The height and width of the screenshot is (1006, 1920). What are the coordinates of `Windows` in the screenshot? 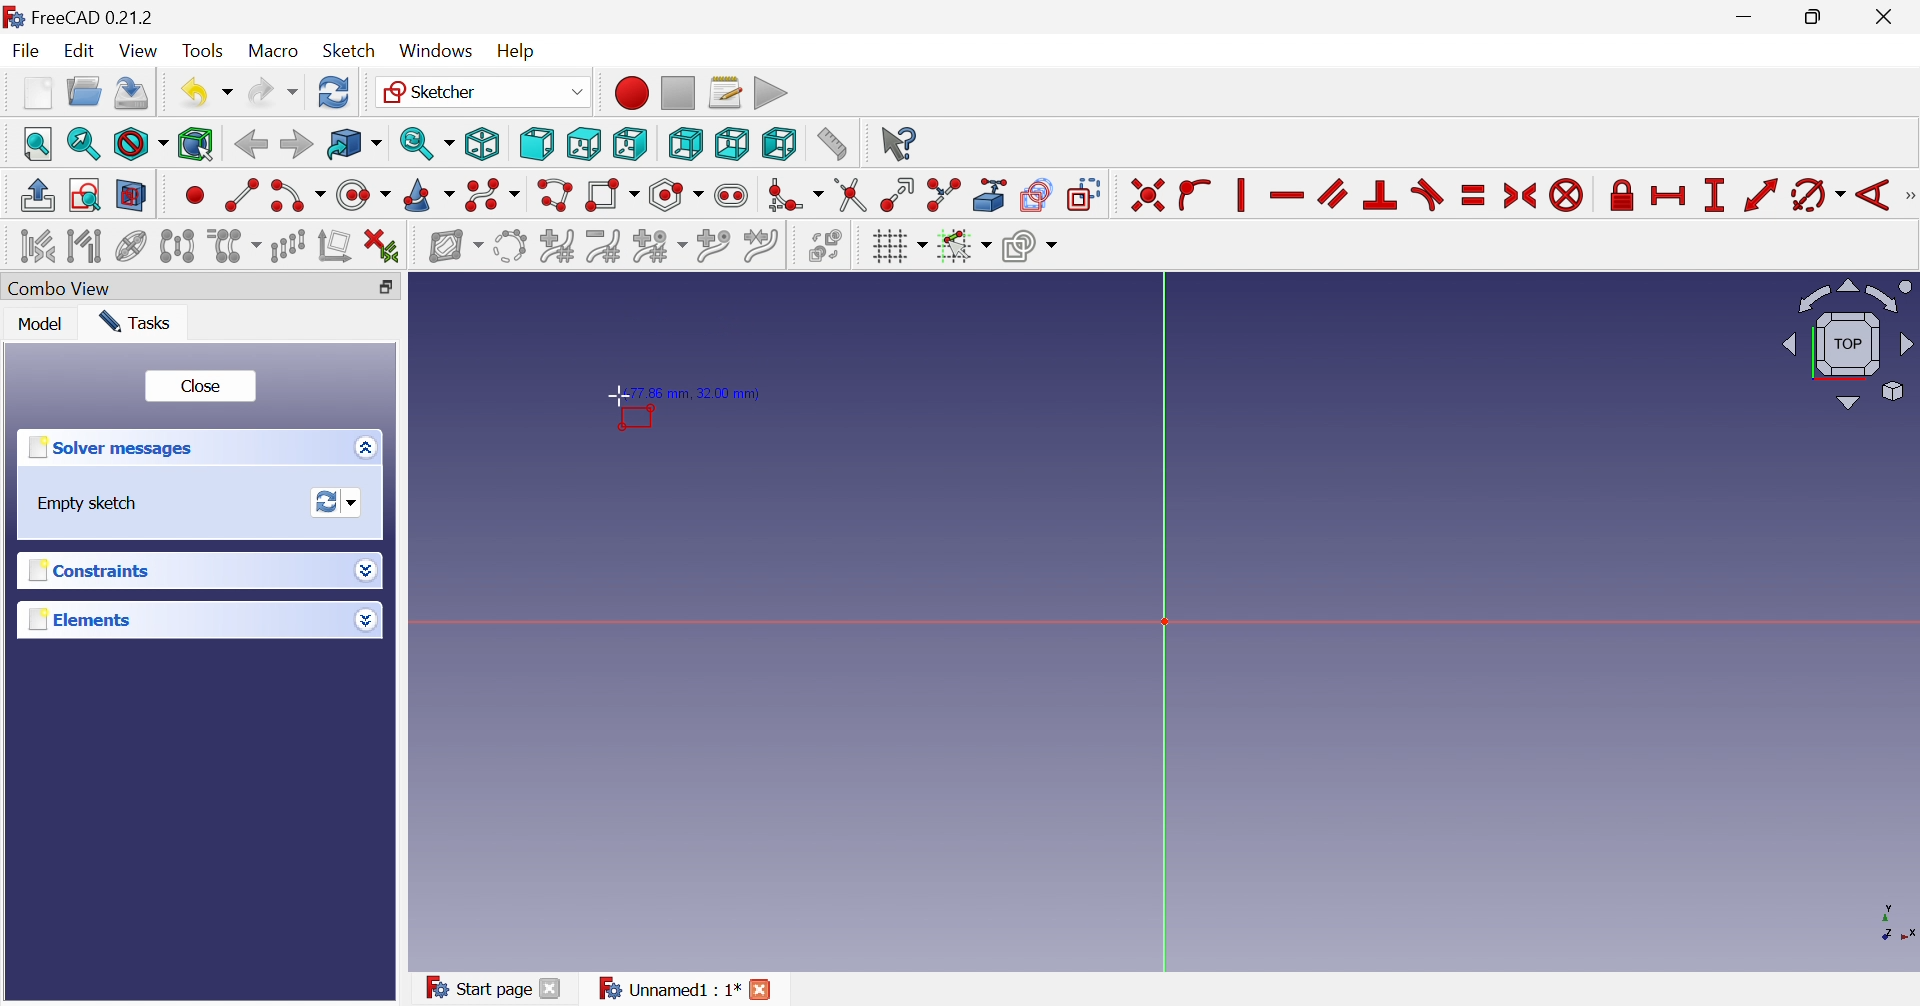 It's located at (436, 52).